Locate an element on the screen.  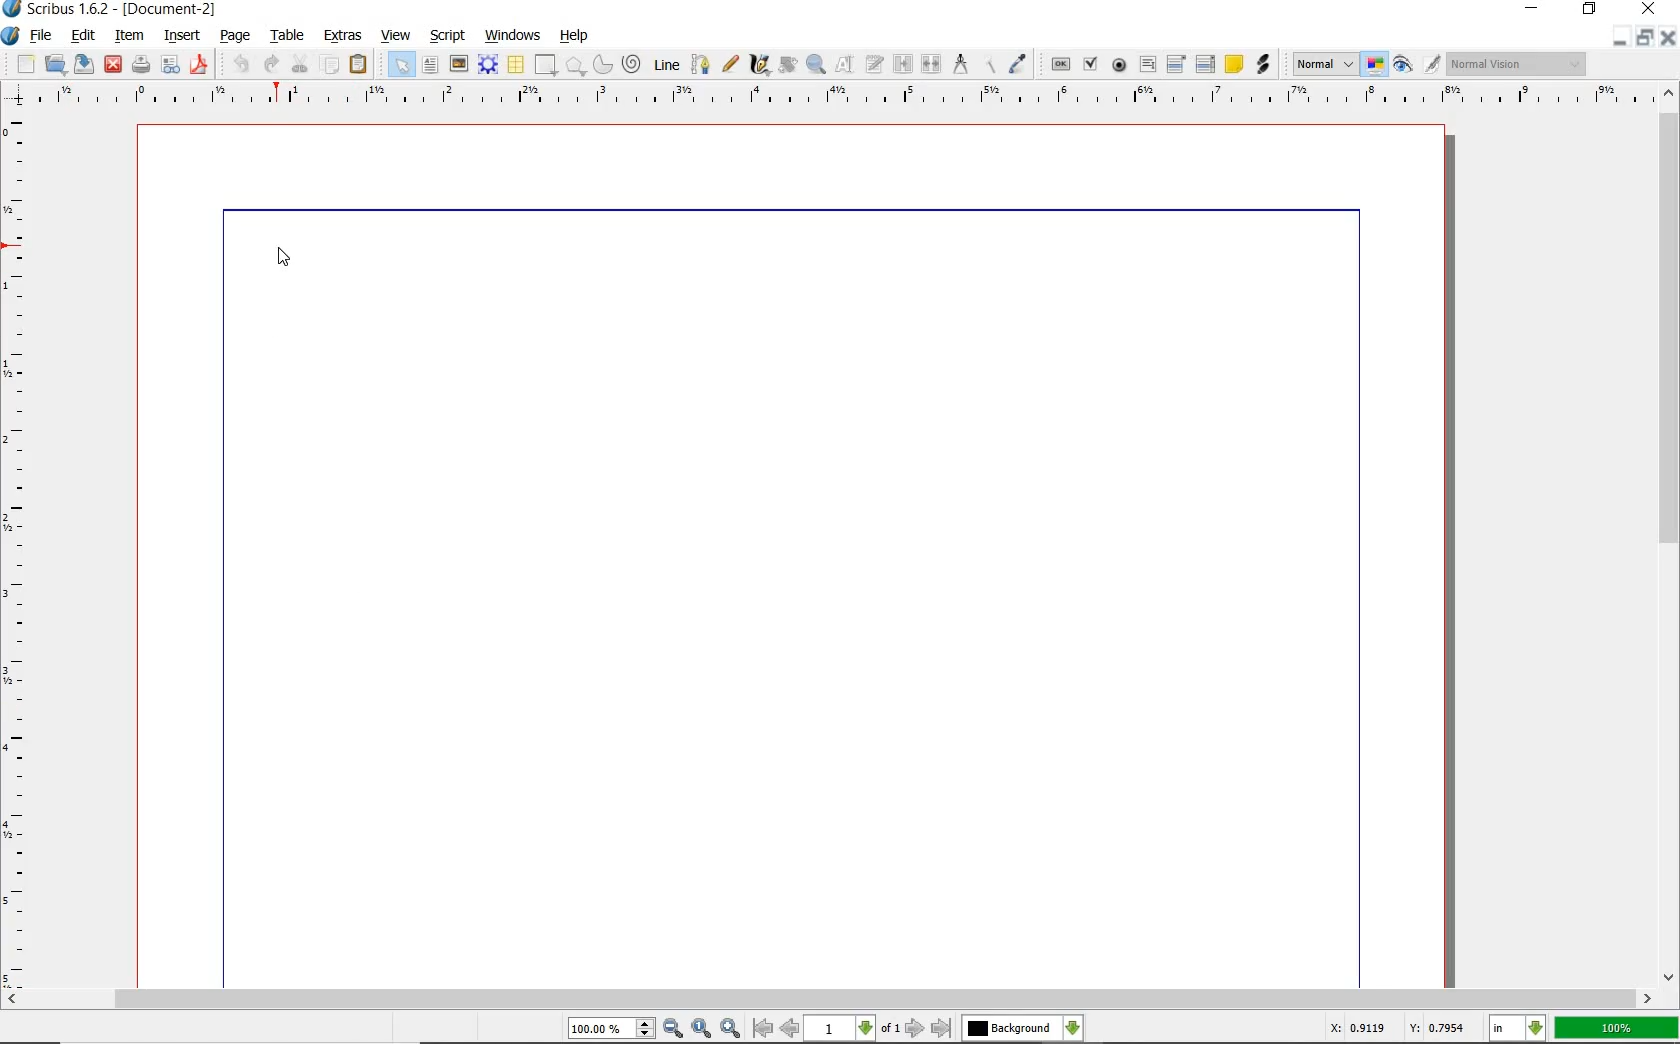
table is located at coordinates (290, 37).